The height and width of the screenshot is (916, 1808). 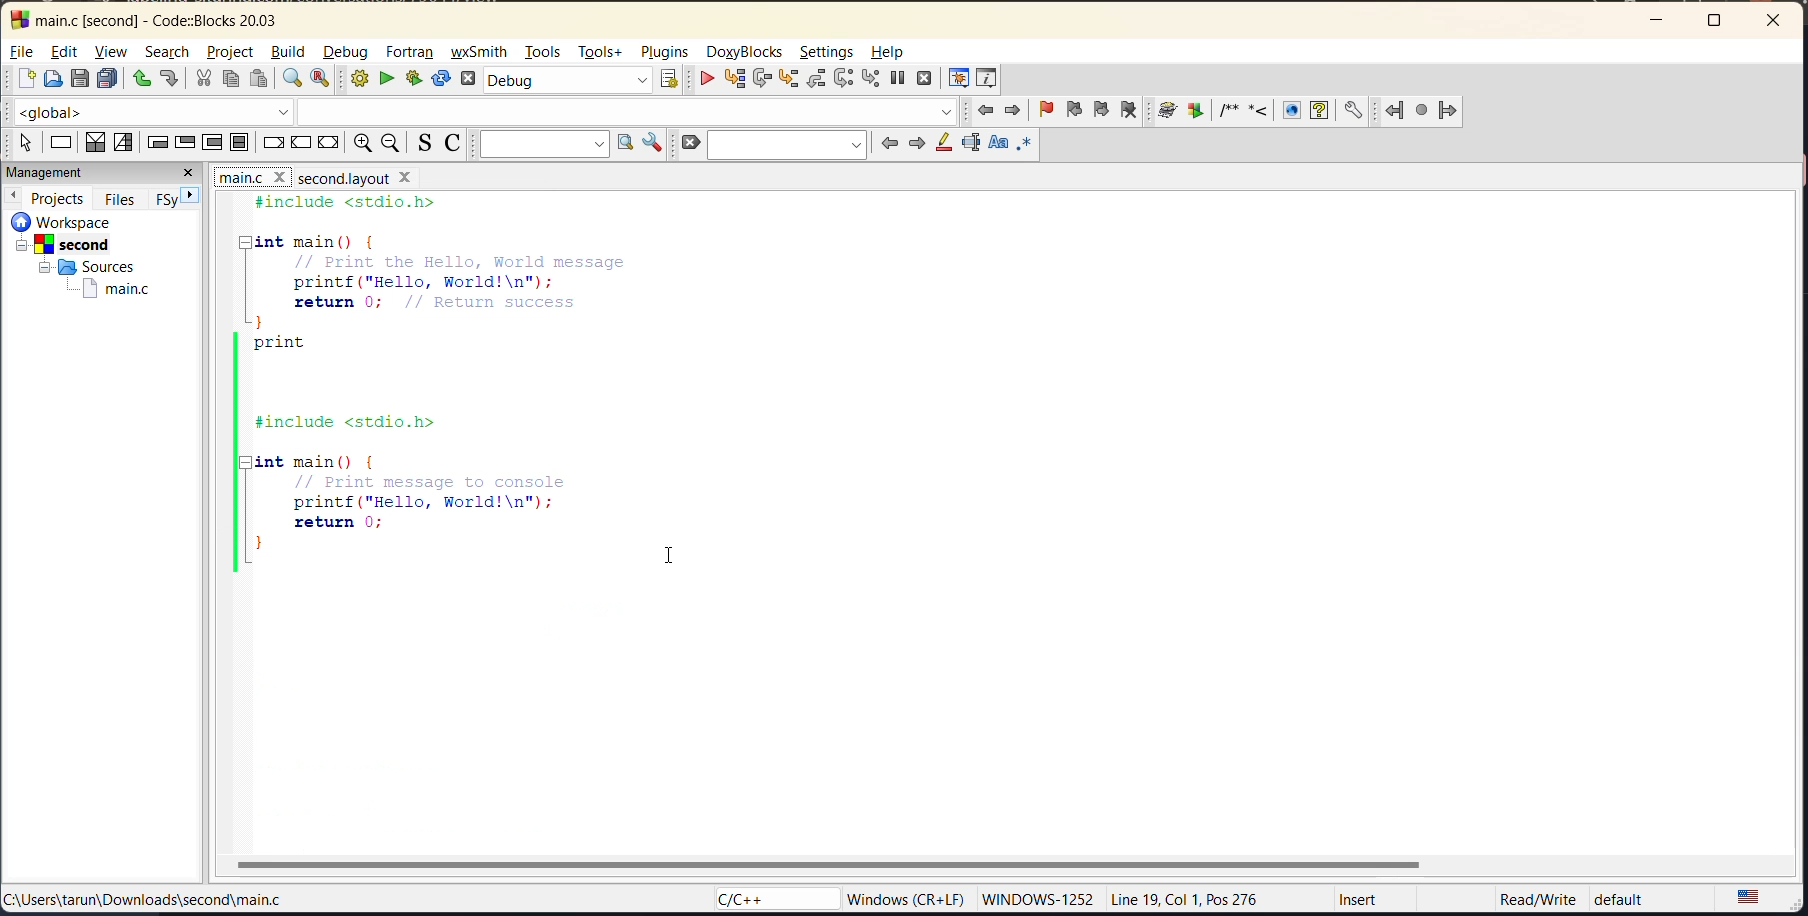 I want to click on toggle comments, so click(x=452, y=145).